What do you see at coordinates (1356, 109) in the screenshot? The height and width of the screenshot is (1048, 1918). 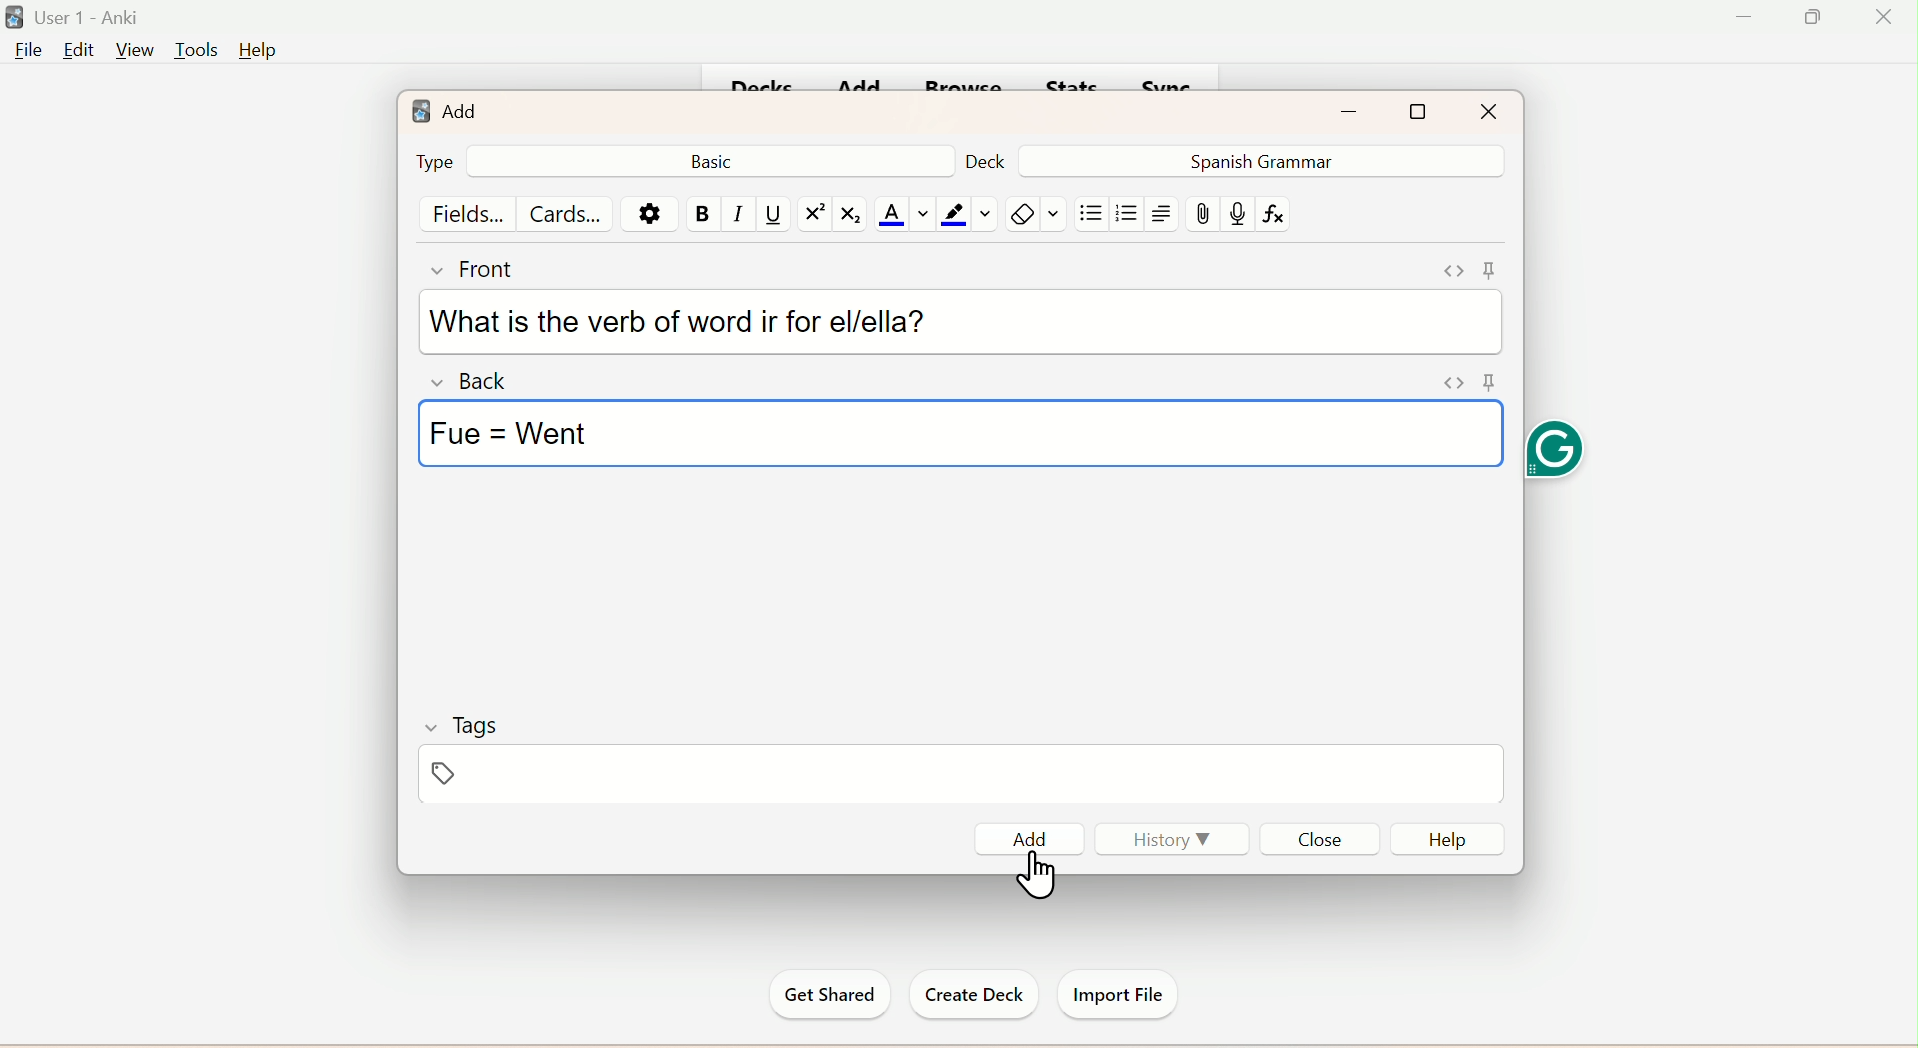 I see `Minimize` at bounding box center [1356, 109].